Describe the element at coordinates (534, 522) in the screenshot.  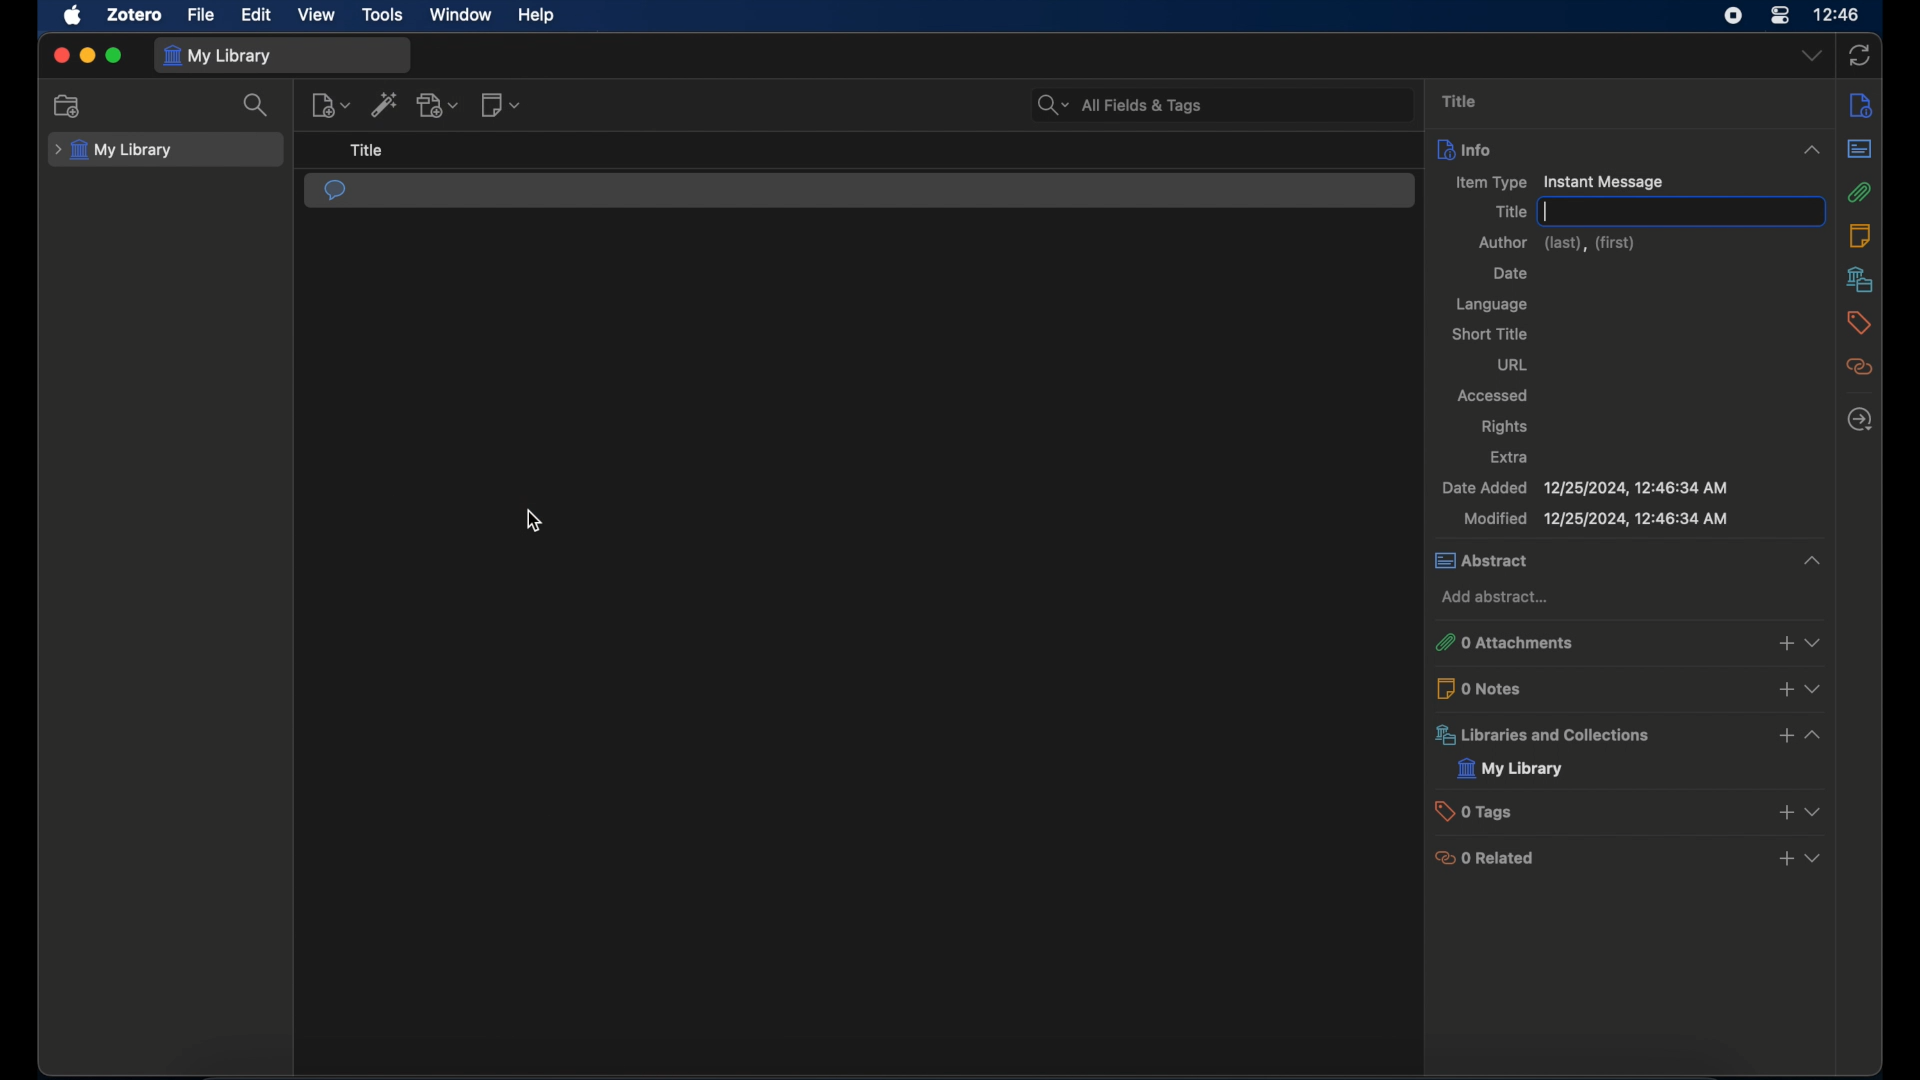
I see `curso` at that location.